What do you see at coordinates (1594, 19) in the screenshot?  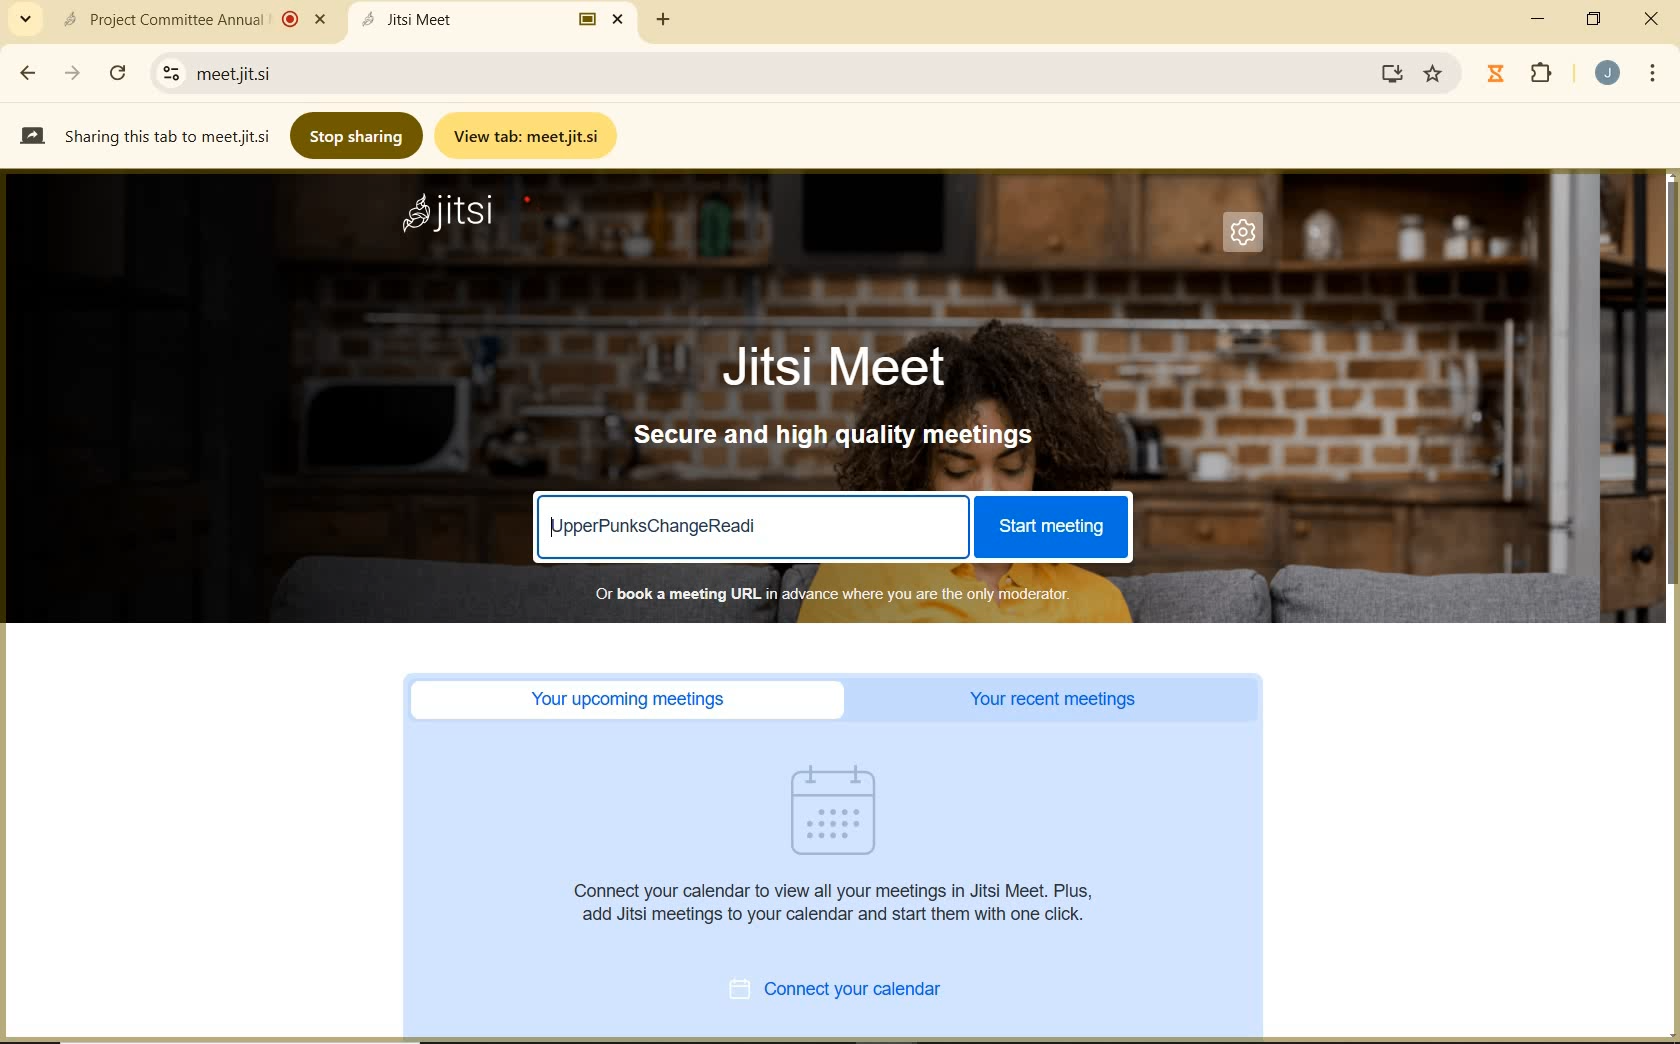 I see `RESTORE DOWN` at bounding box center [1594, 19].